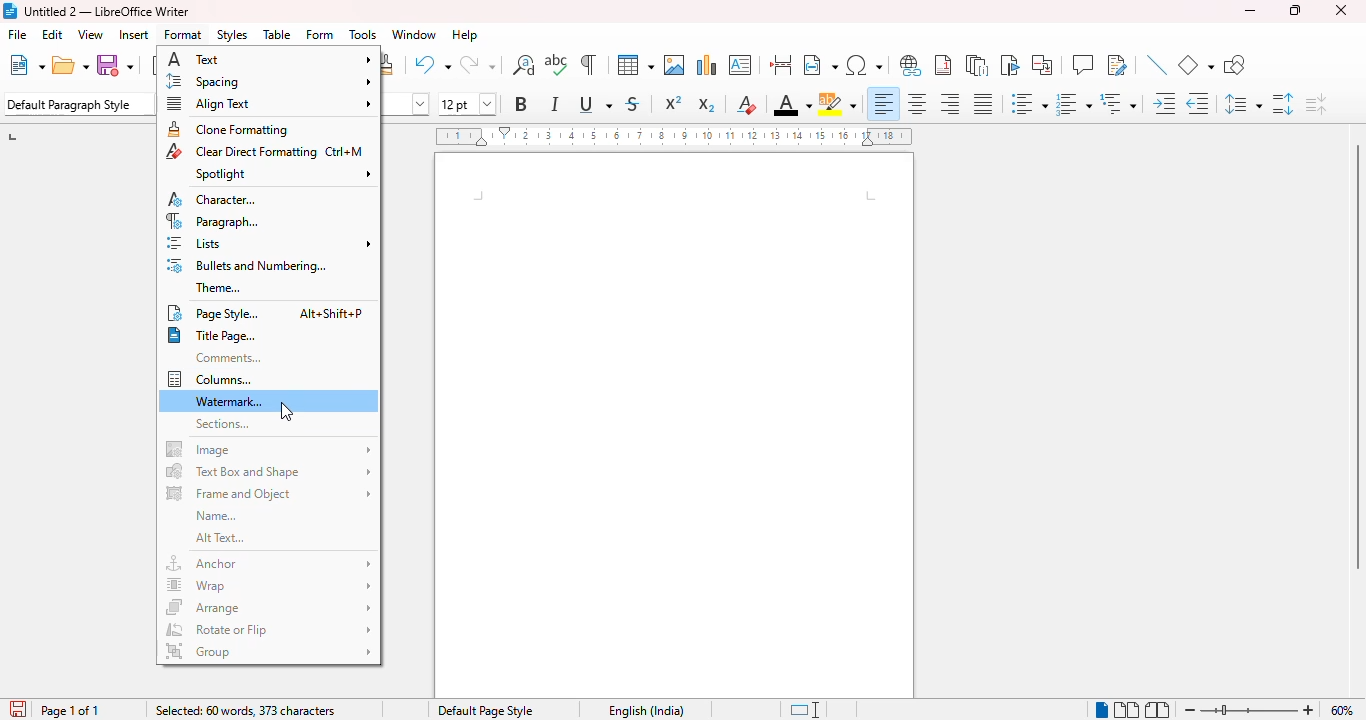 The image size is (1366, 720). I want to click on undo, so click(432, 65).